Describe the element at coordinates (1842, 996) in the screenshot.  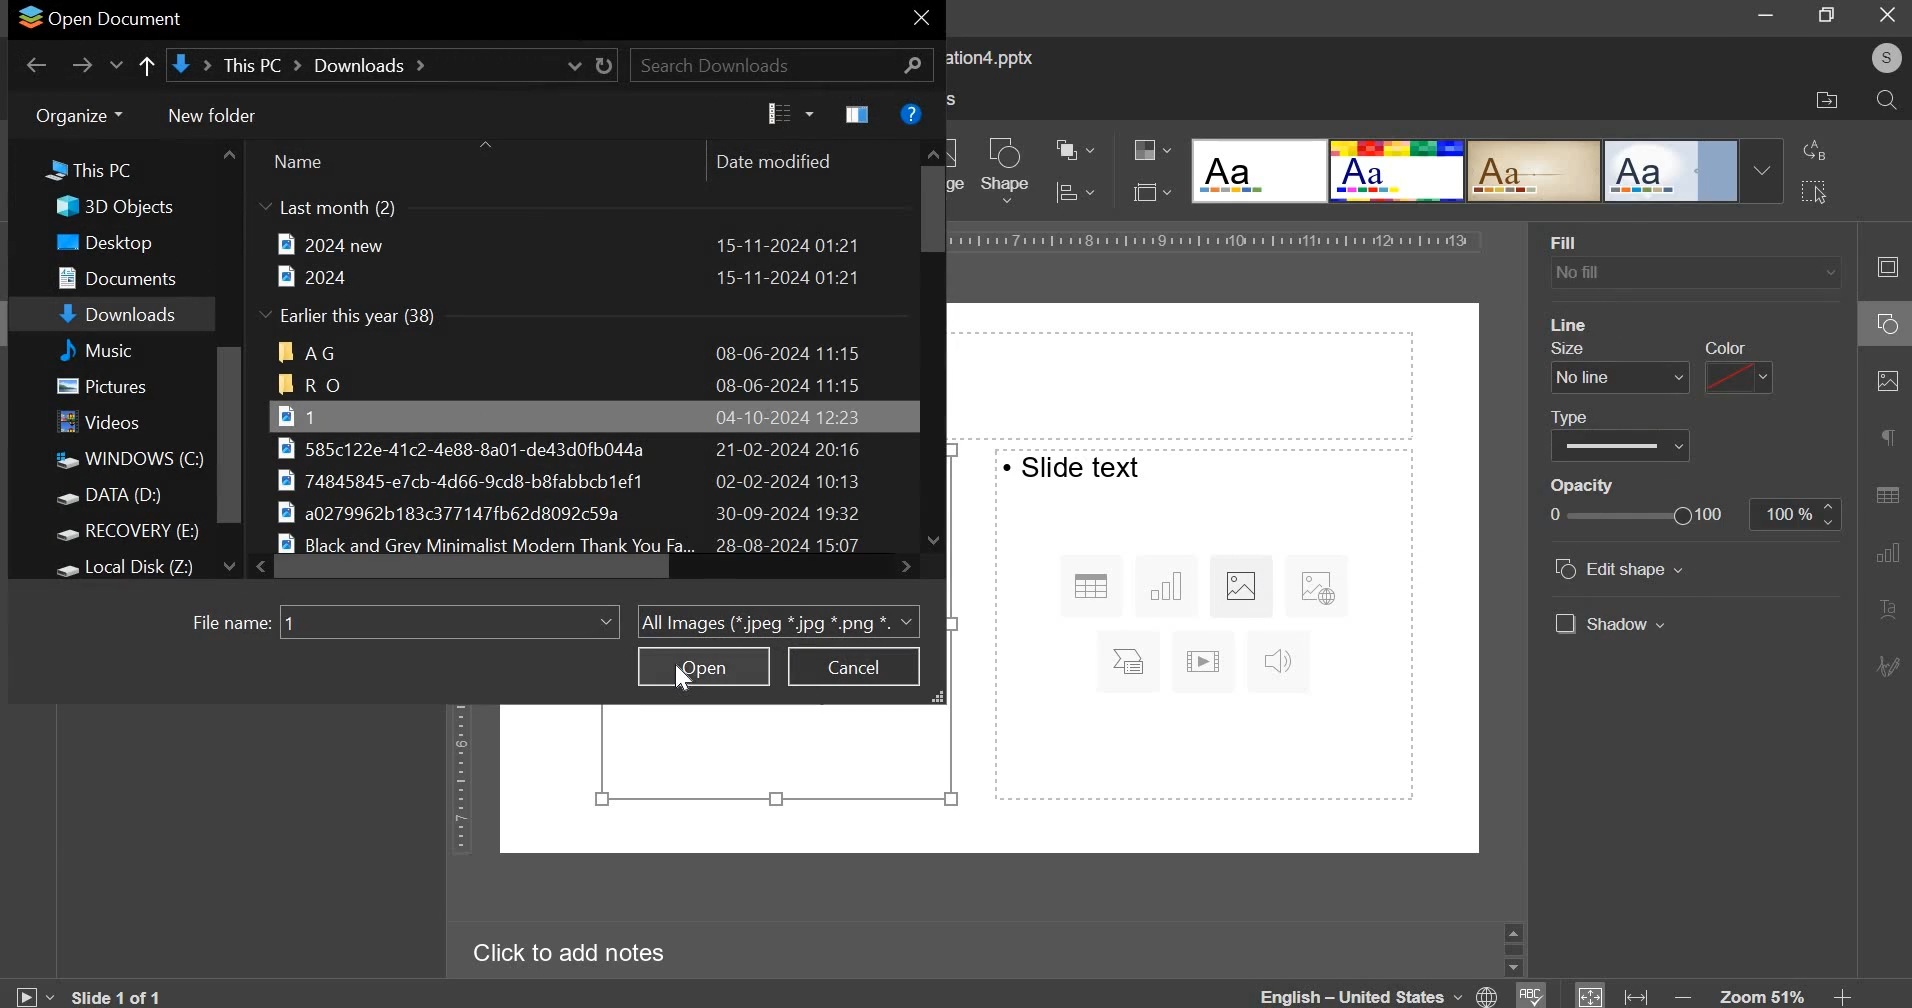
I see `increase zoom` at that location.